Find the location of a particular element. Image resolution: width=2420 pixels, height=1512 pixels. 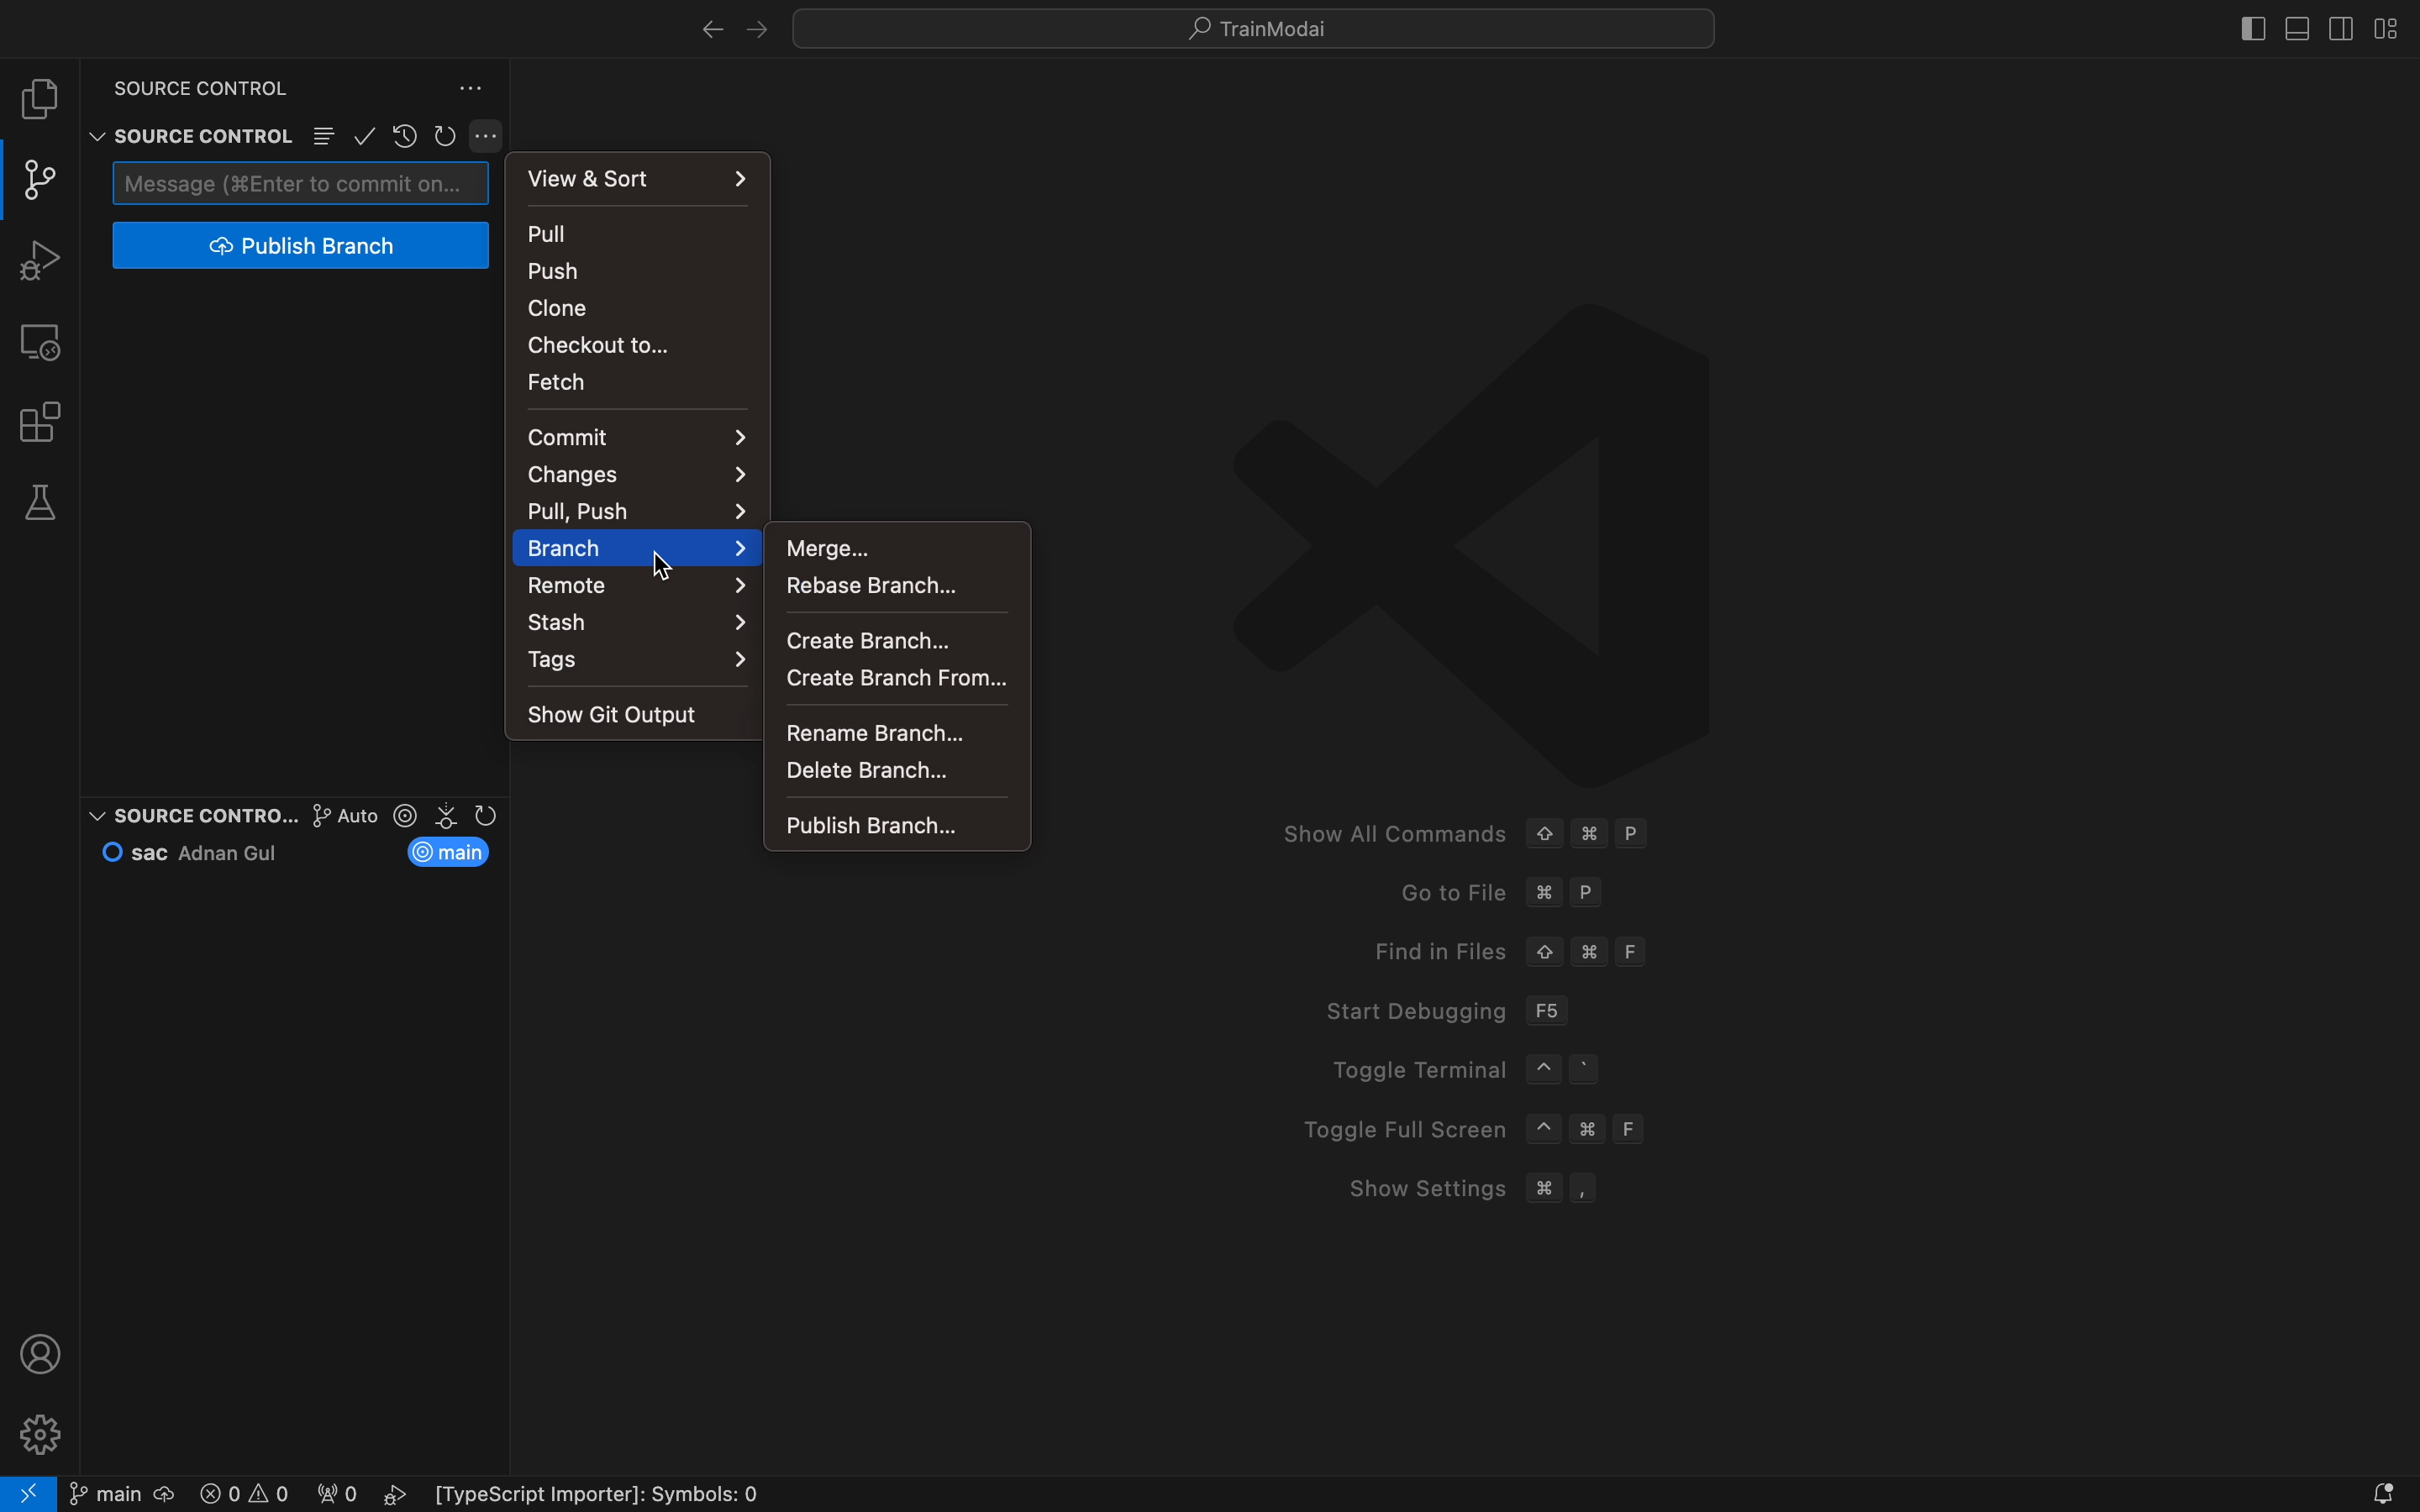

detail branch is located at coordinates (895, 772).